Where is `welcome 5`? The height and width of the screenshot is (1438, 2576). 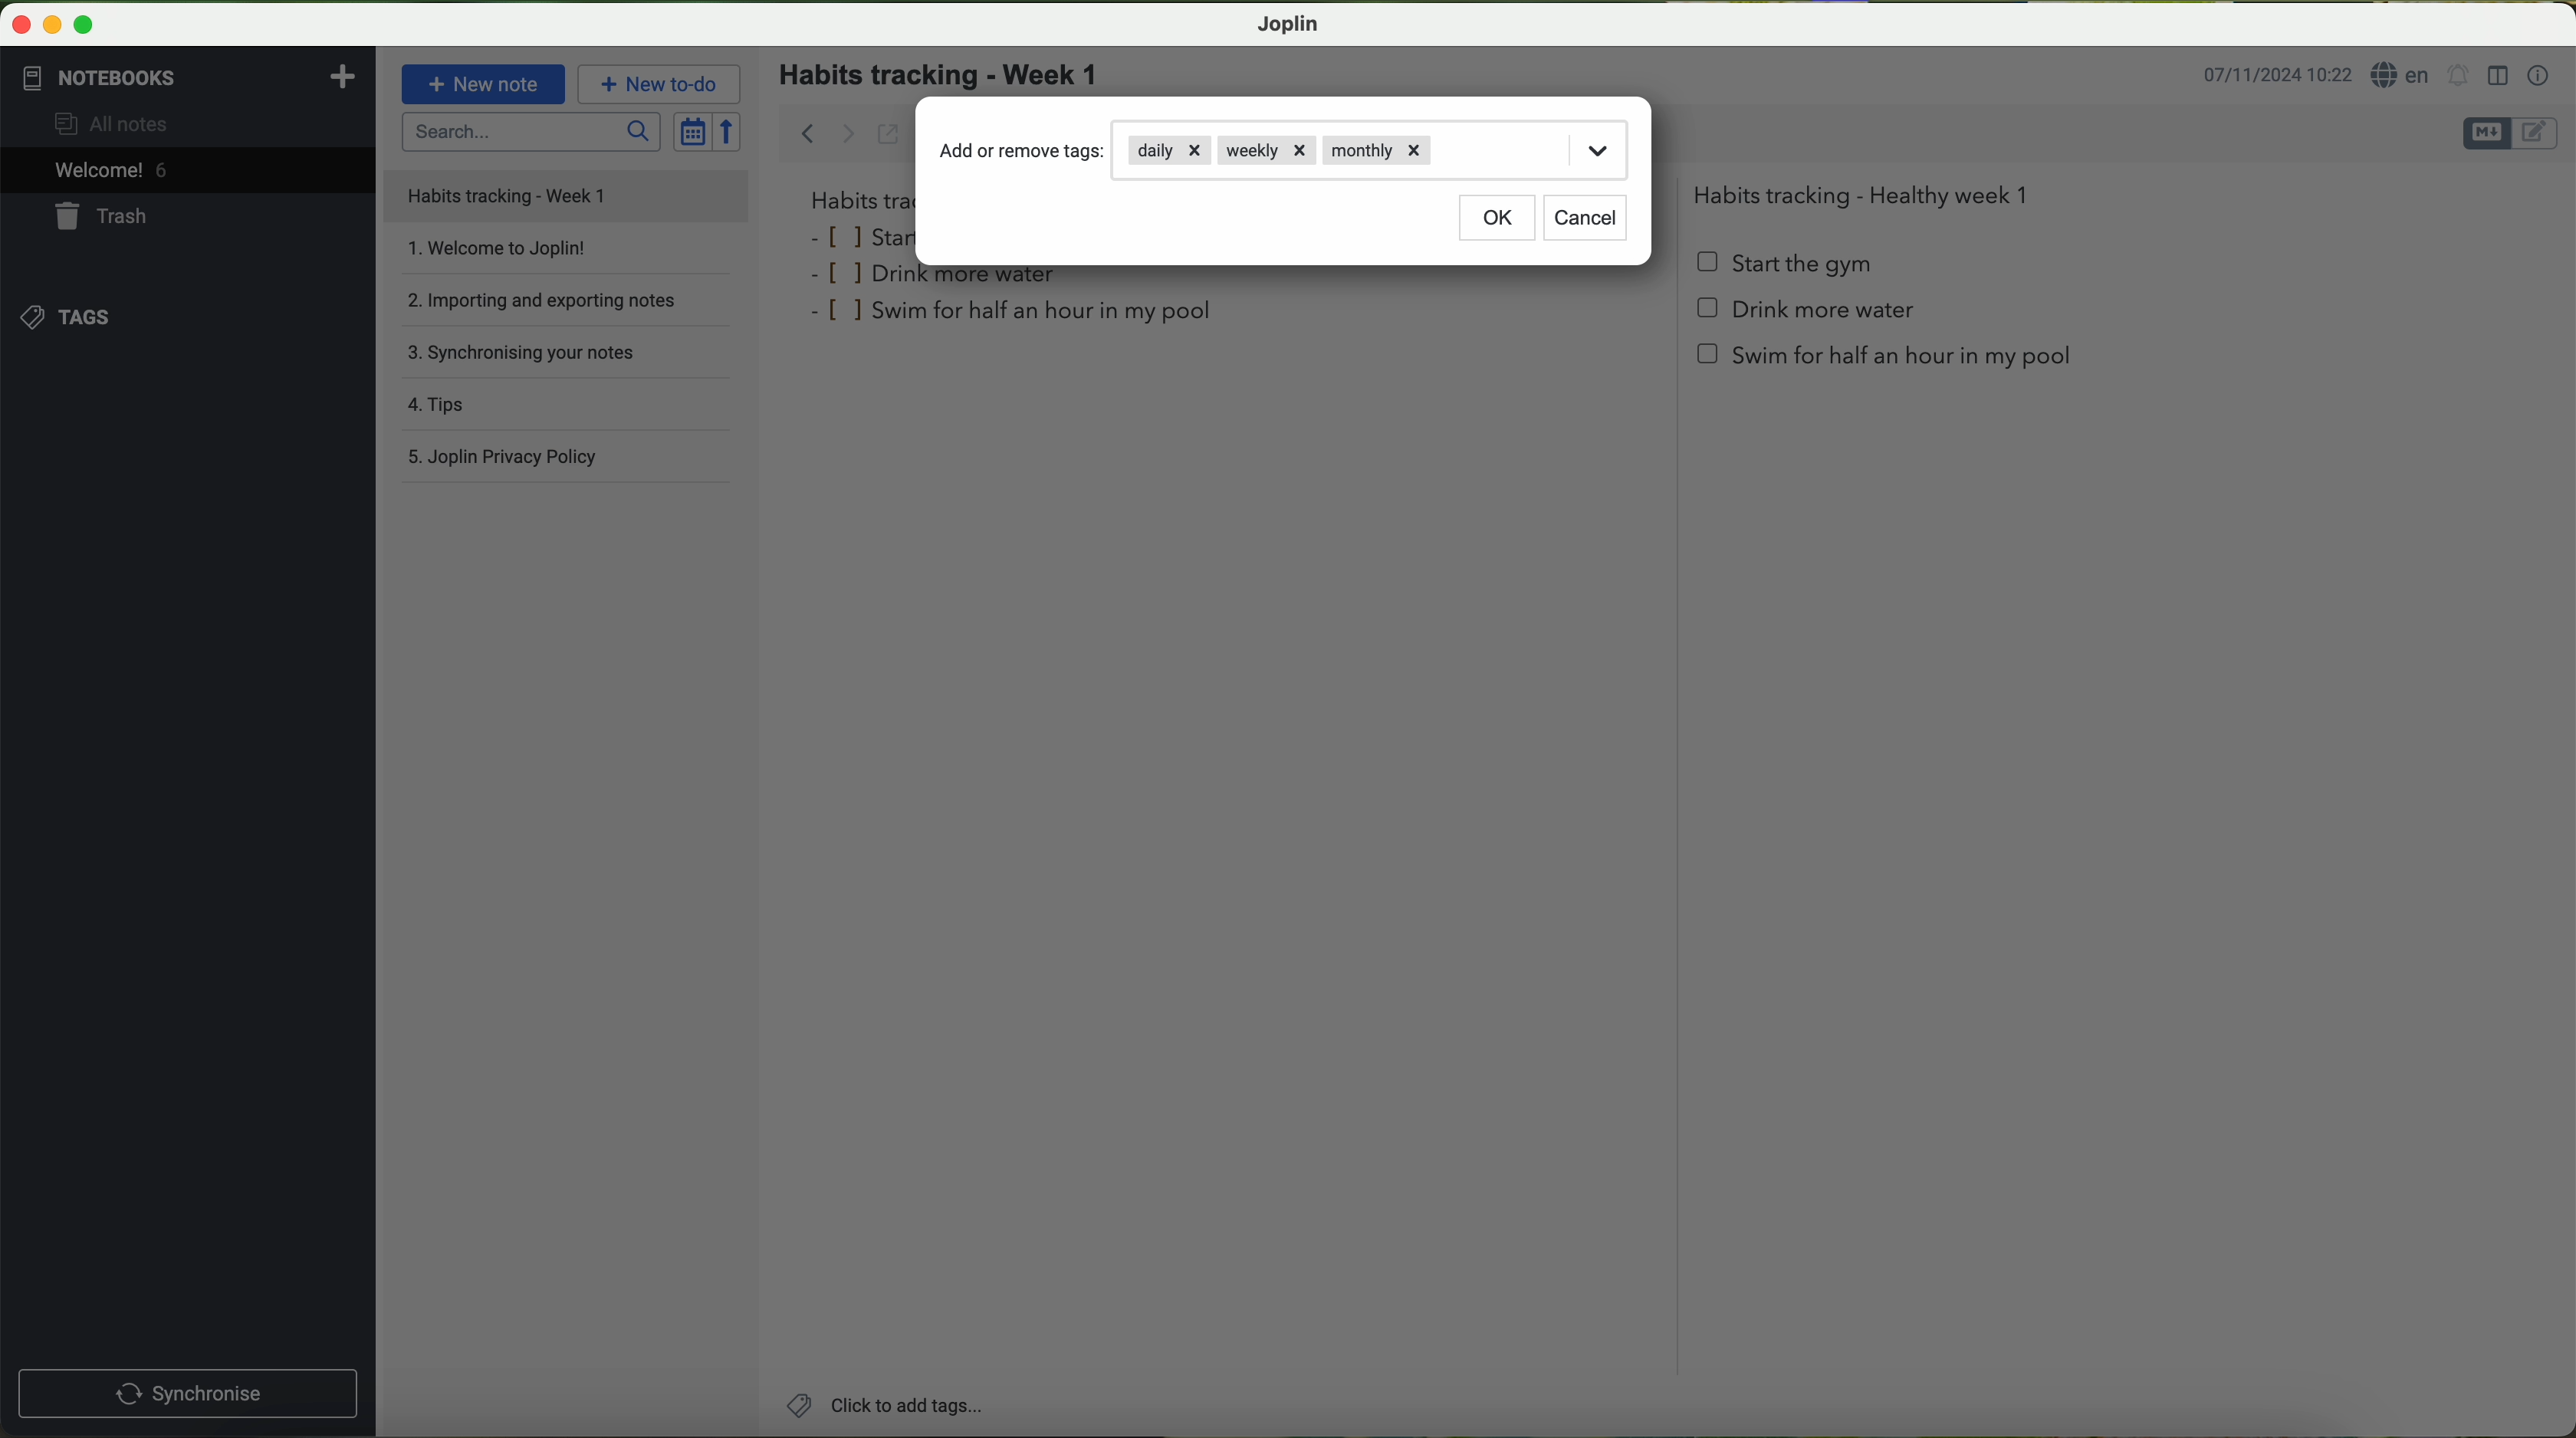 welcome 5 is located at coordinates (112, 170).